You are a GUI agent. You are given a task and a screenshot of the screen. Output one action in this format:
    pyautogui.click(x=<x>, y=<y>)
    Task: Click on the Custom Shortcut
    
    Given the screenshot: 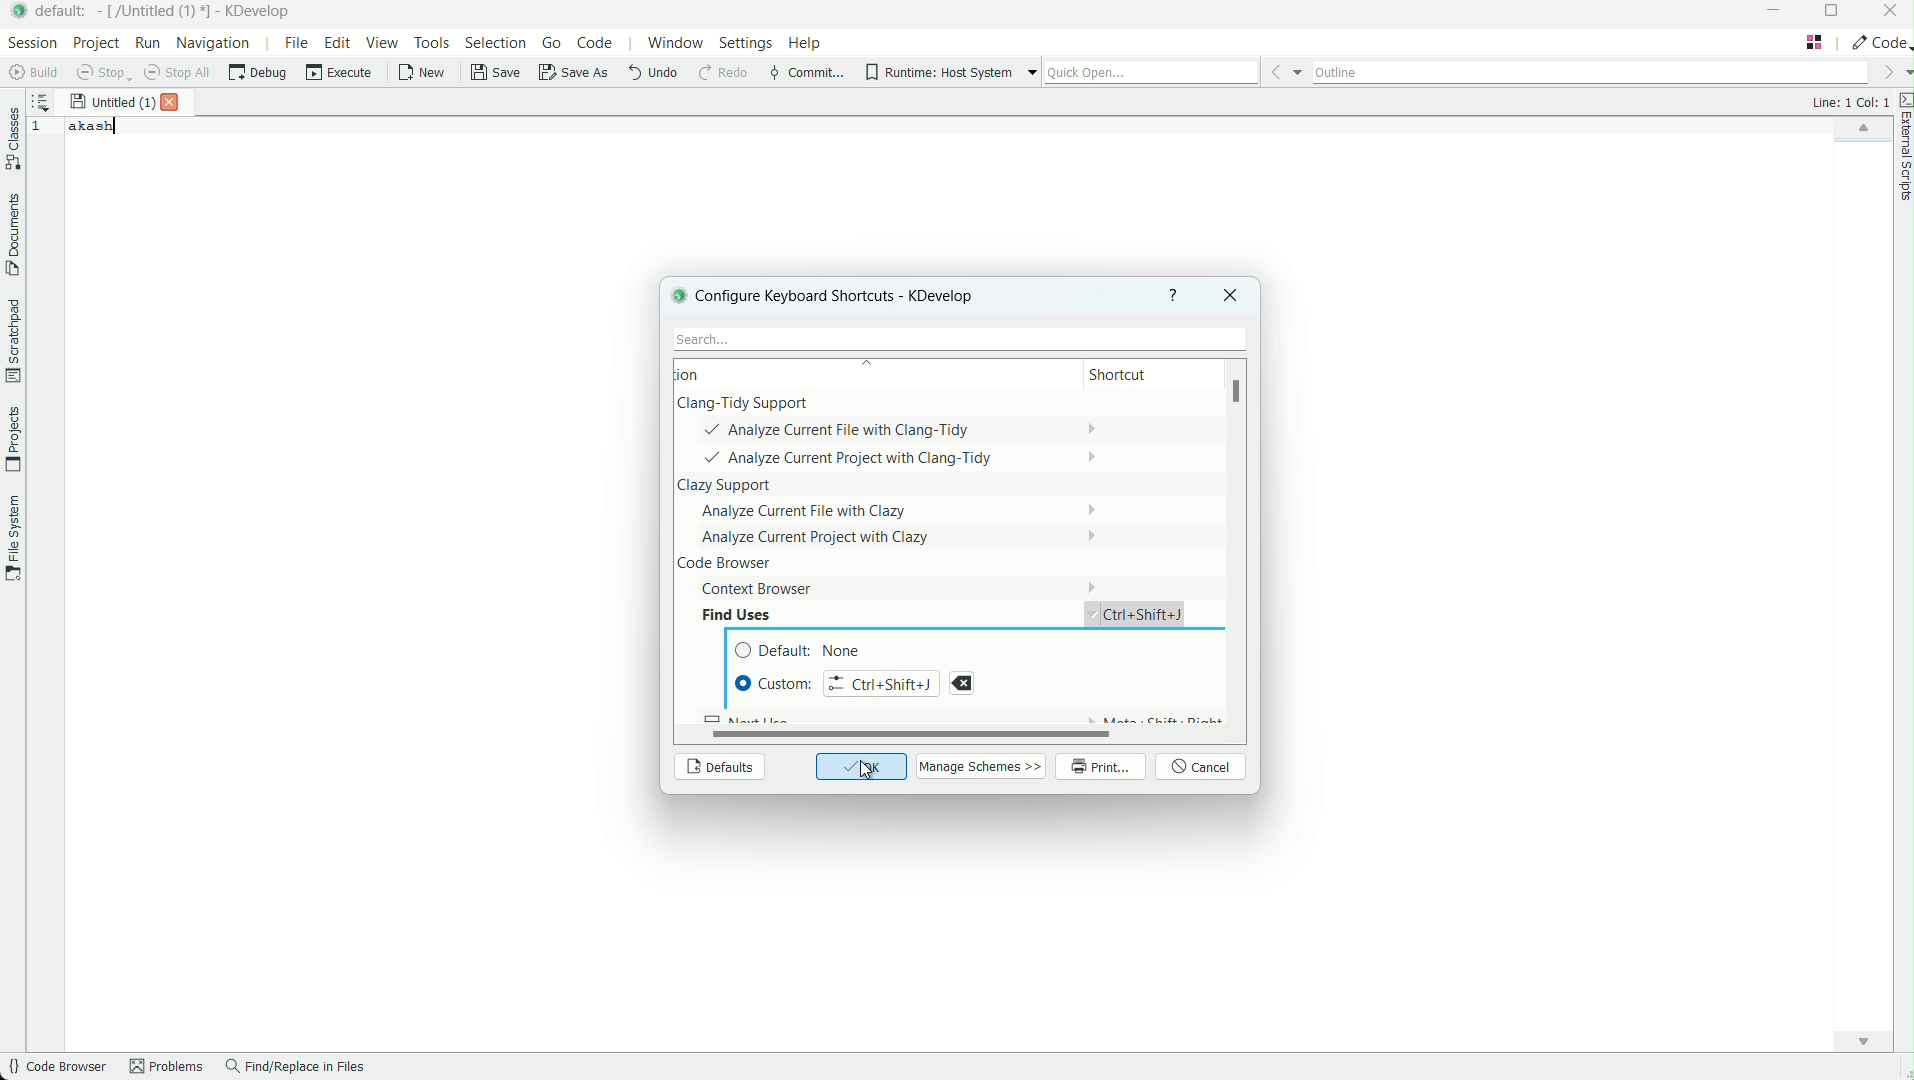 What is the action you would take?
    pyautogui.click(x=775, y=683)
    